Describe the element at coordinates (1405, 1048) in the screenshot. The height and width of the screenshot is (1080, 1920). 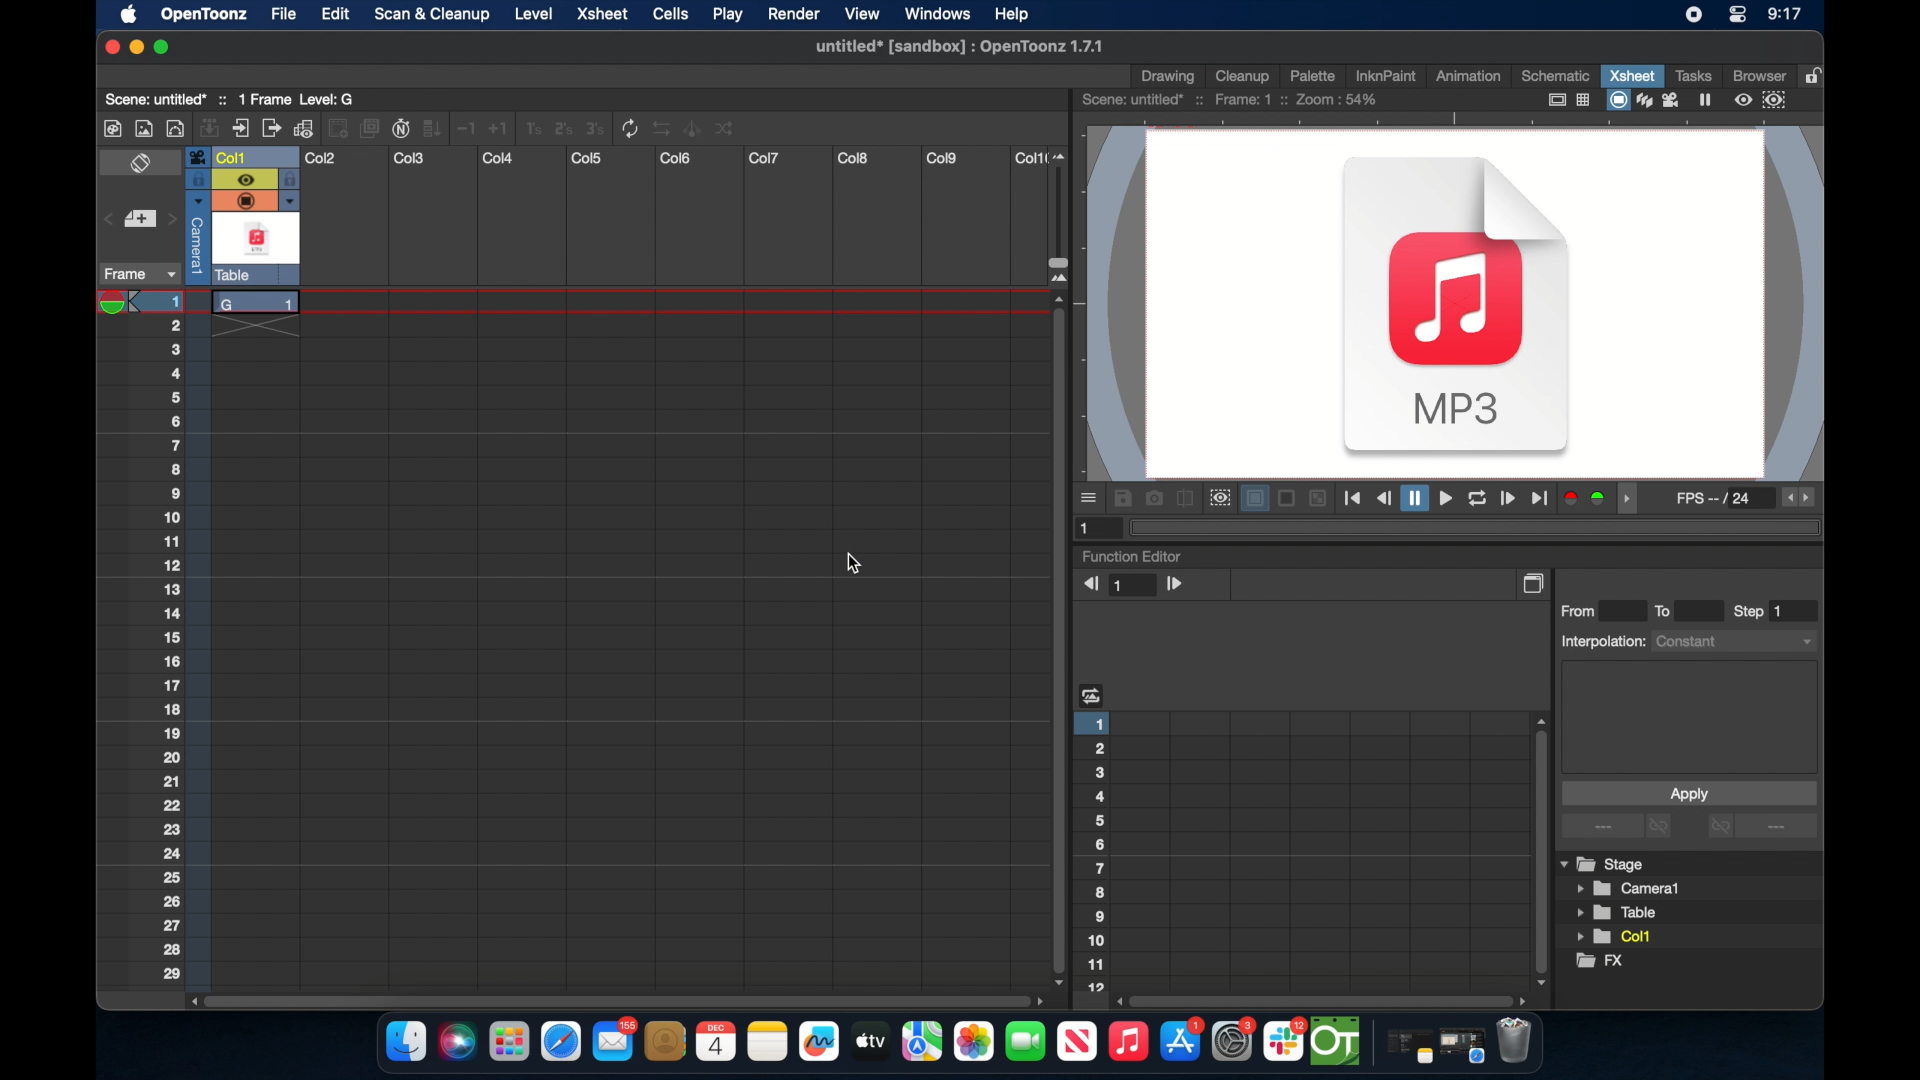
I see `notes` at that location.